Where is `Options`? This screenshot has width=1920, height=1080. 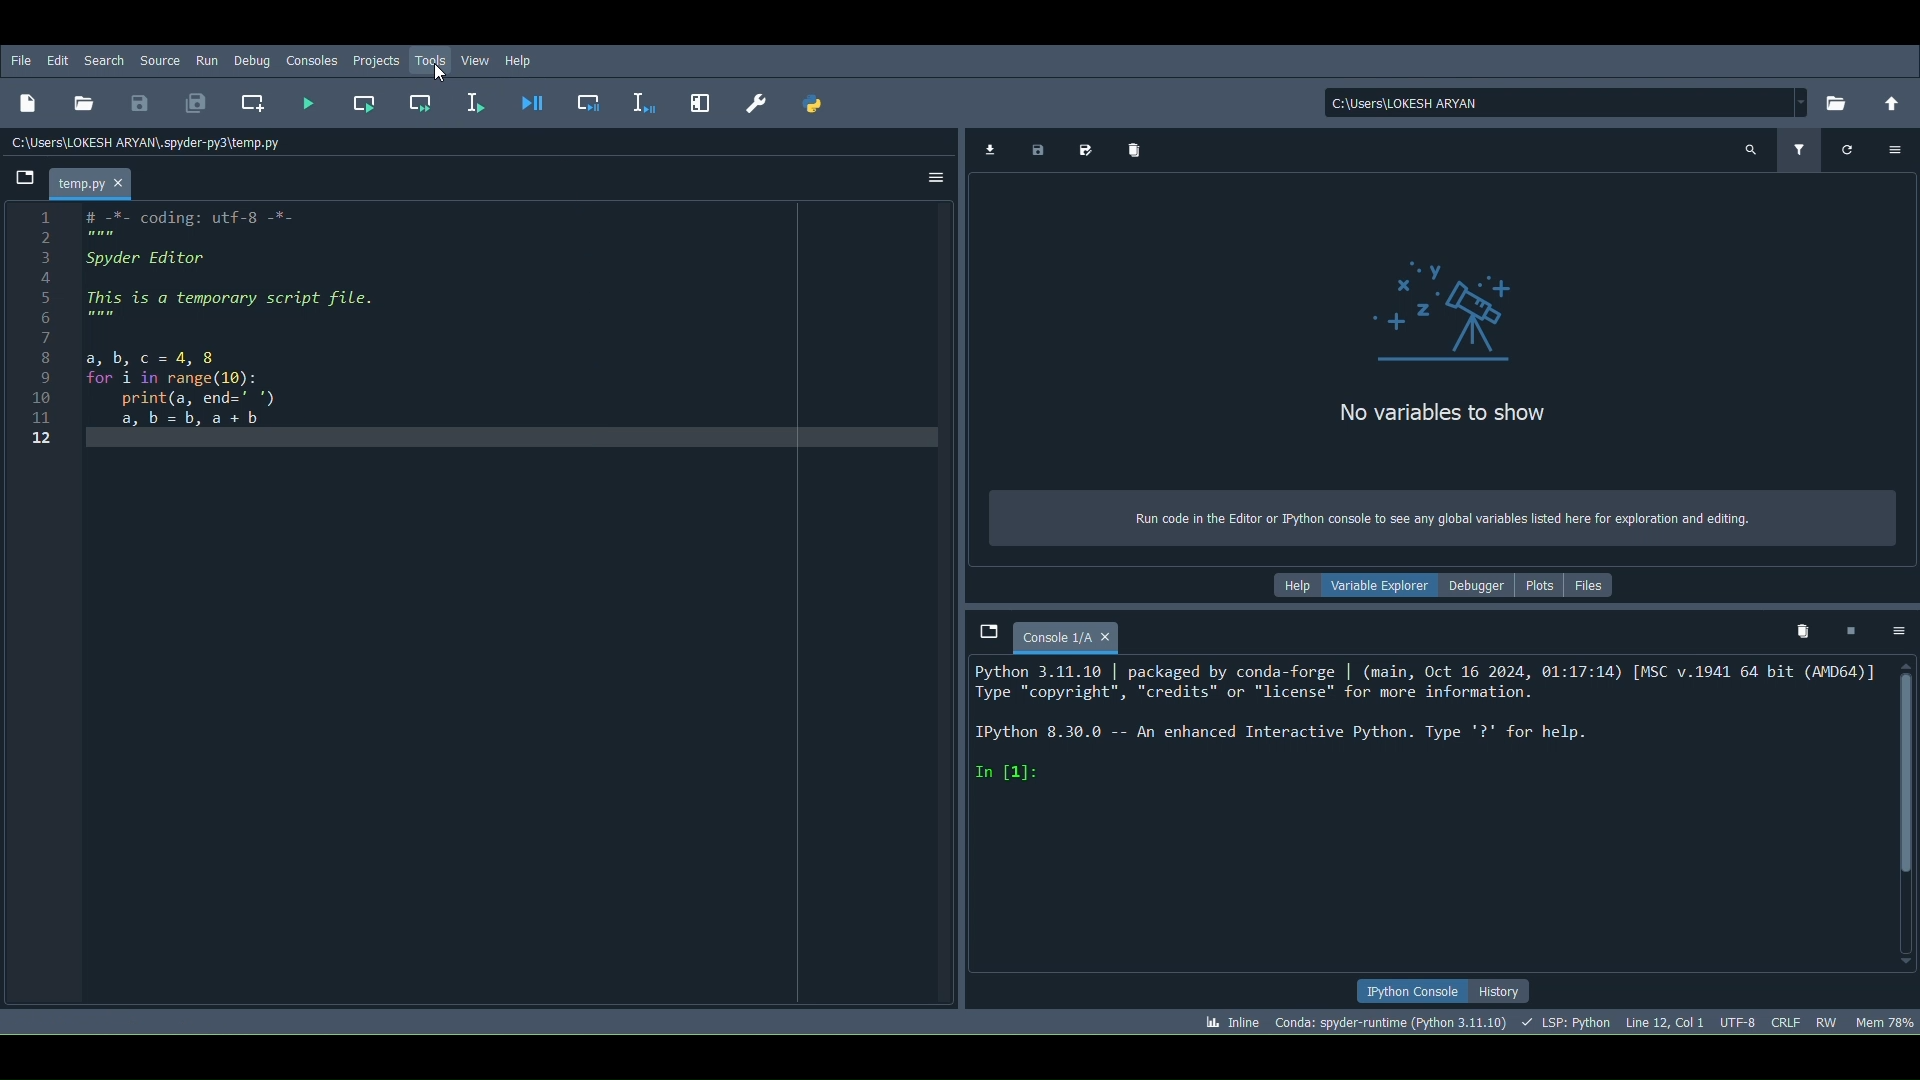
Options is located at coordinates (933, 175).